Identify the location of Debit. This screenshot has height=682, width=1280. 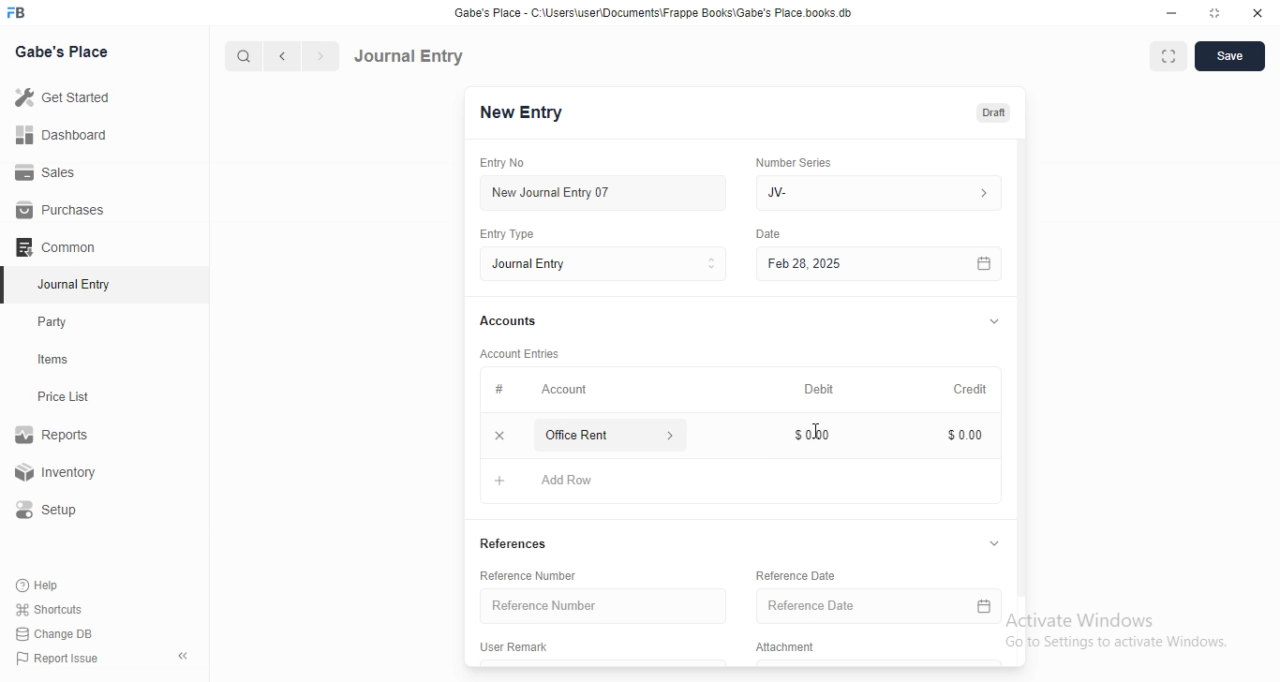
(815, 387).